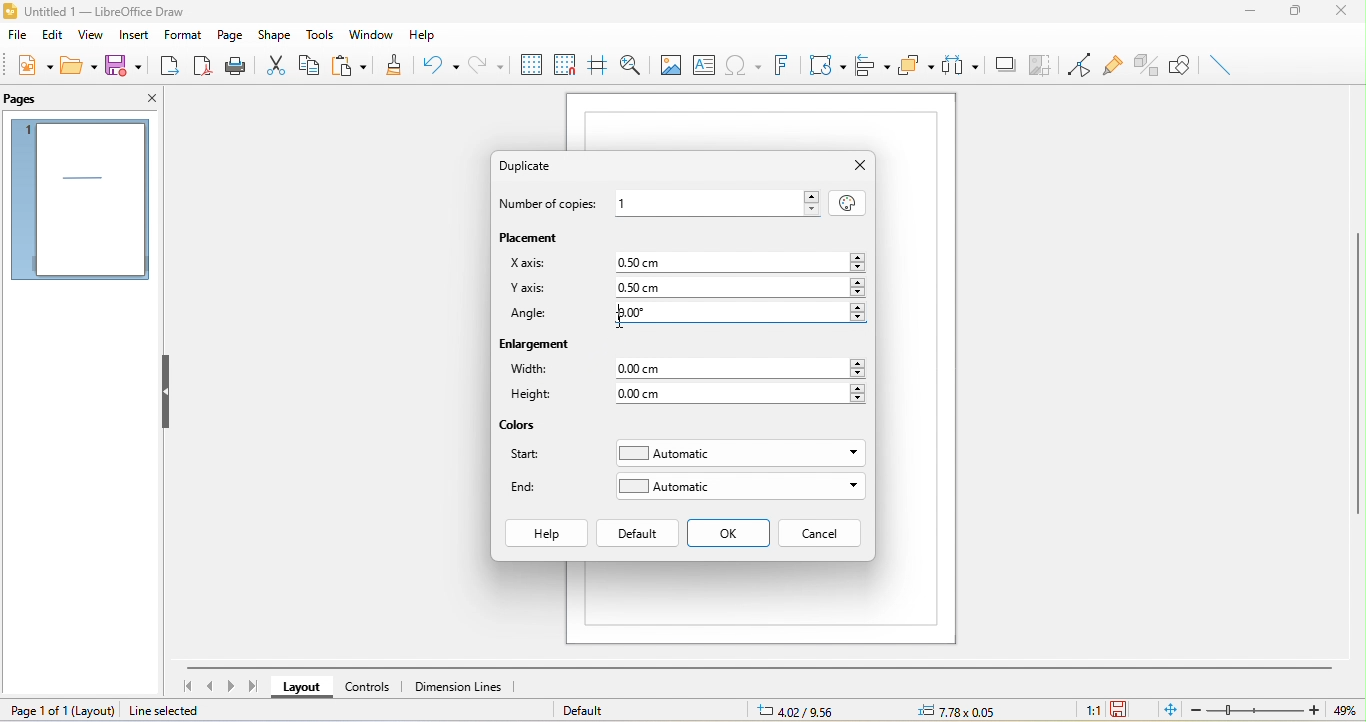 This screenshot has height=722, width=1366. Describe the element at coordinates (780, 65) in the screenshot. I see `font work text` at that location.